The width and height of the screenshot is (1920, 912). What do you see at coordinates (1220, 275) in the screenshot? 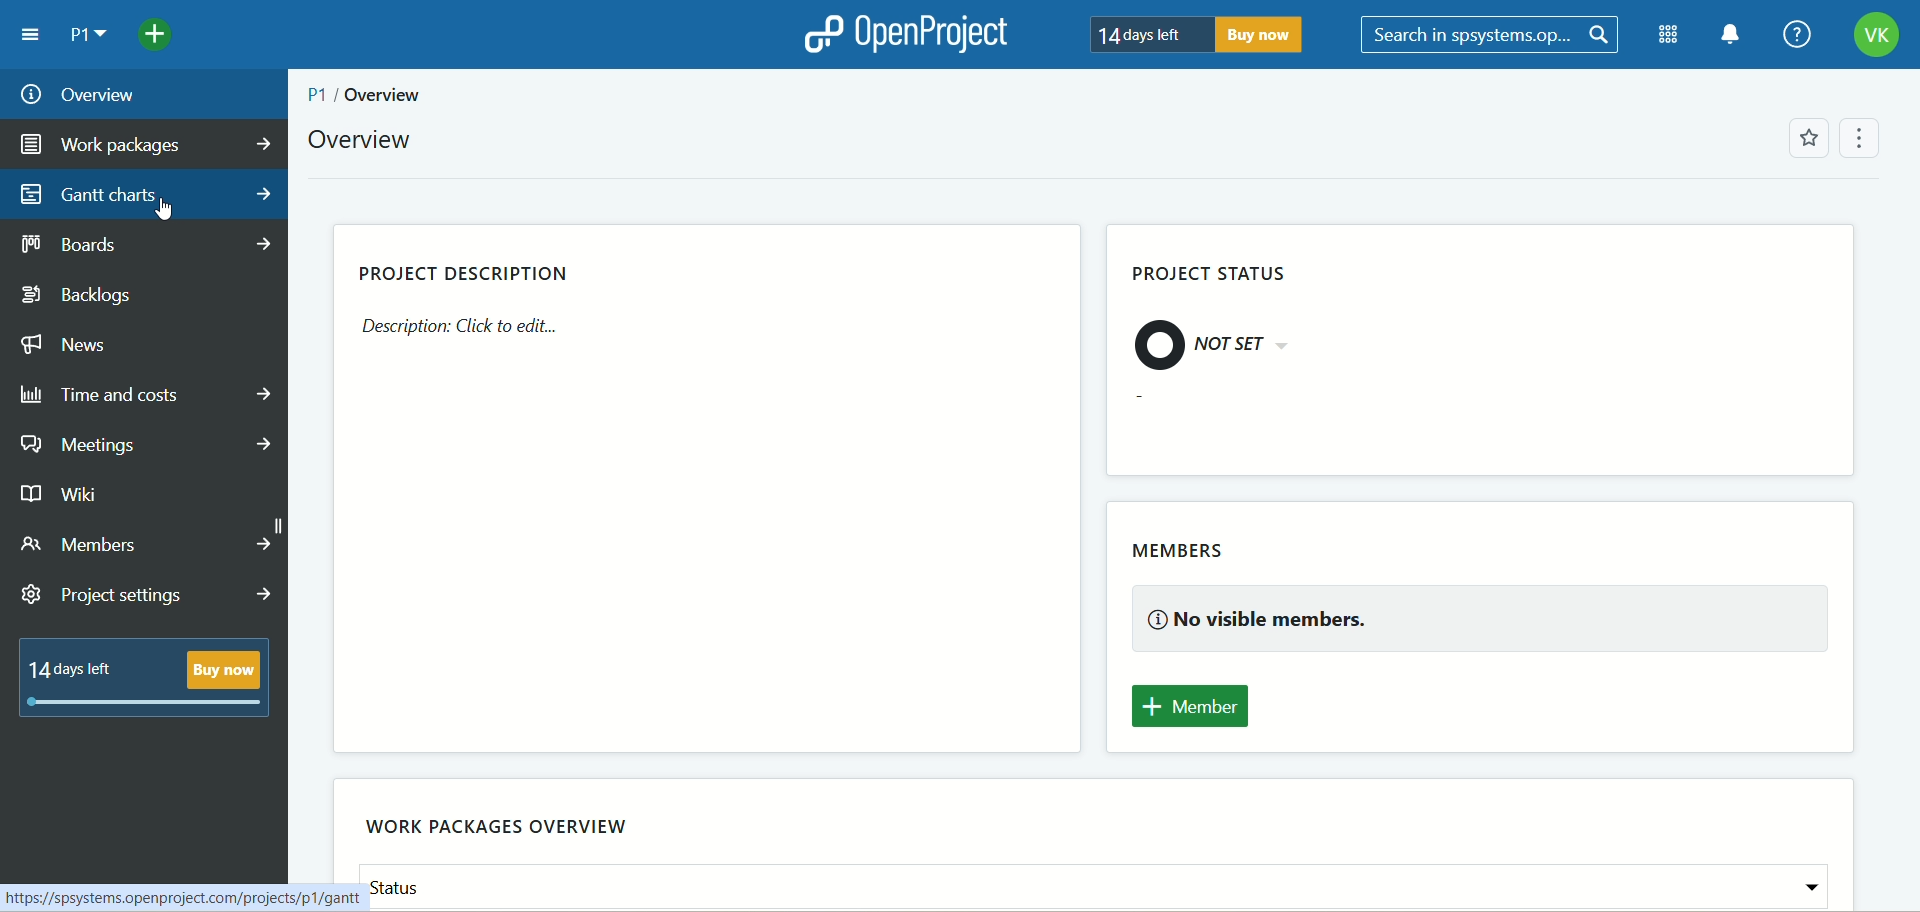
I see `project status` at bounding box center [1220, 275].